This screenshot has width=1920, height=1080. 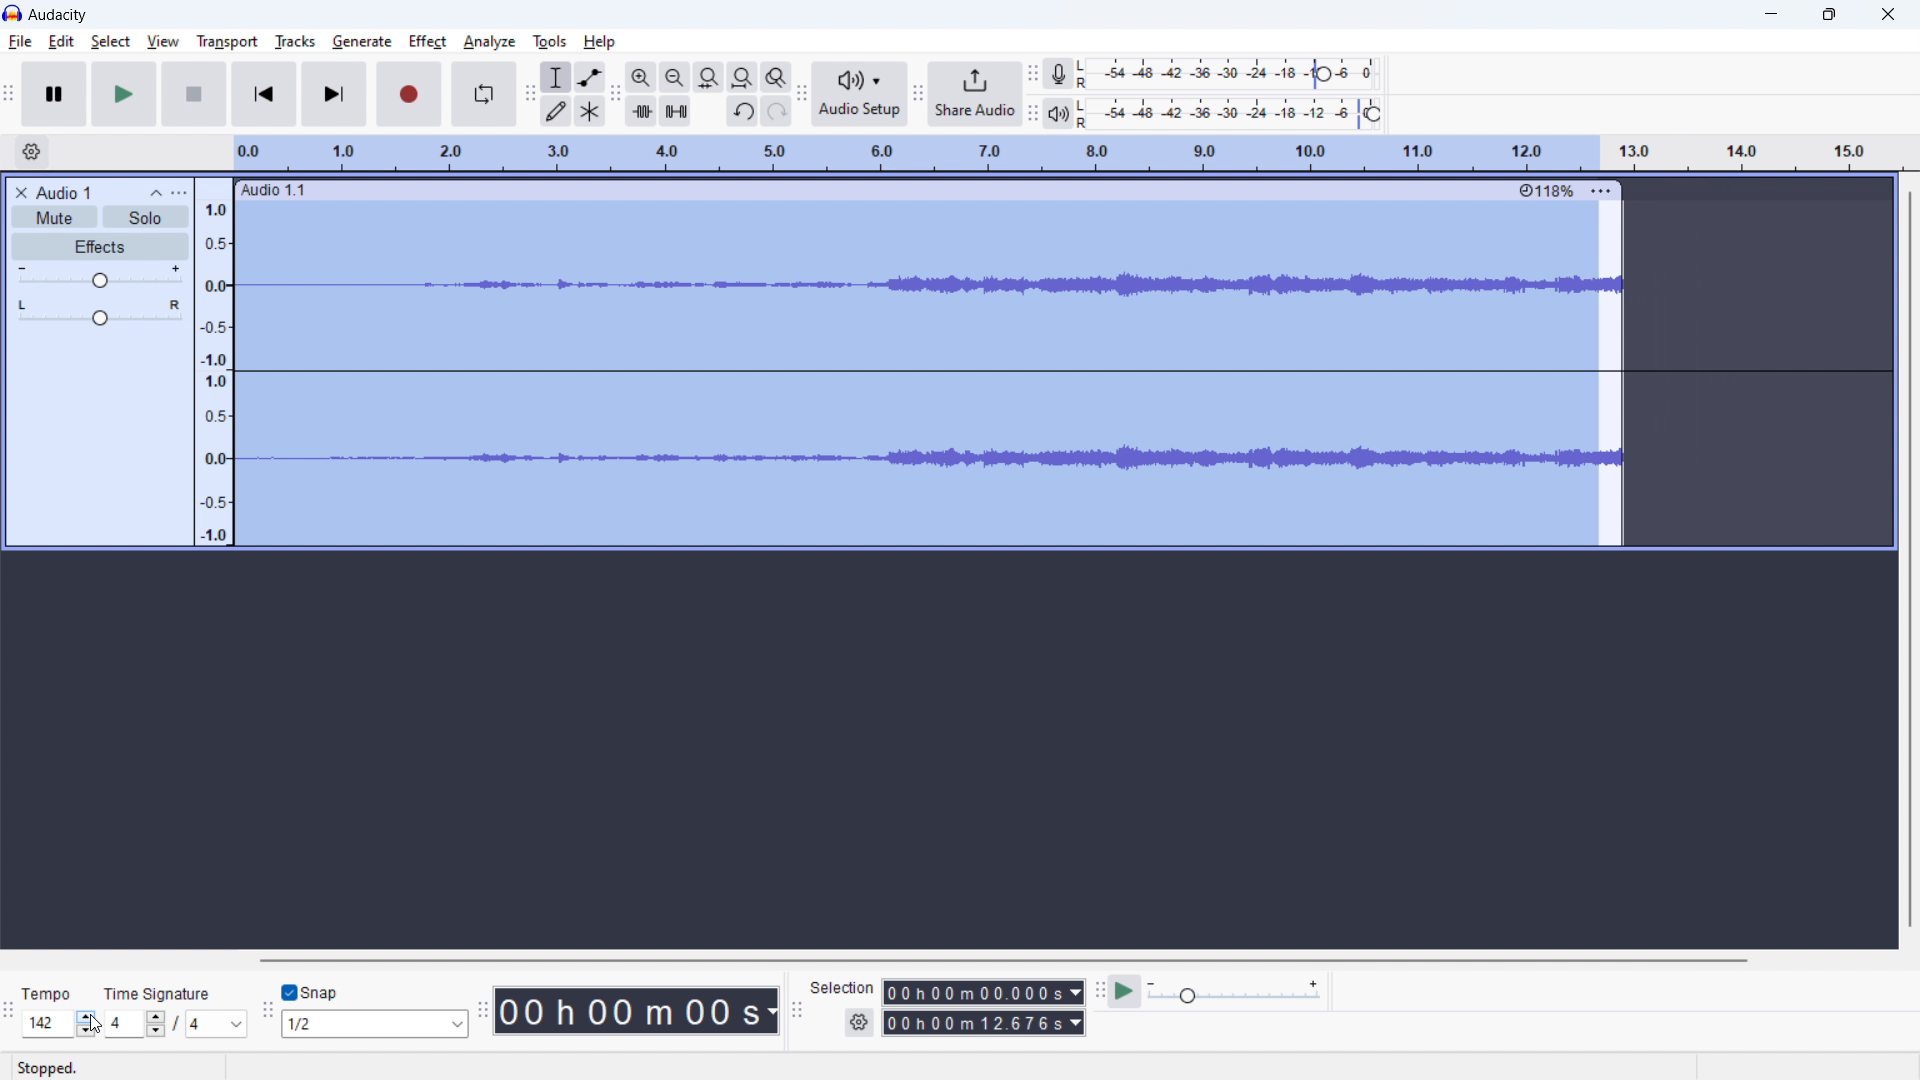 What do you see at coordinates (194, 95) in the screenshot?
I see `Pause` at bounding box center [194, 95].